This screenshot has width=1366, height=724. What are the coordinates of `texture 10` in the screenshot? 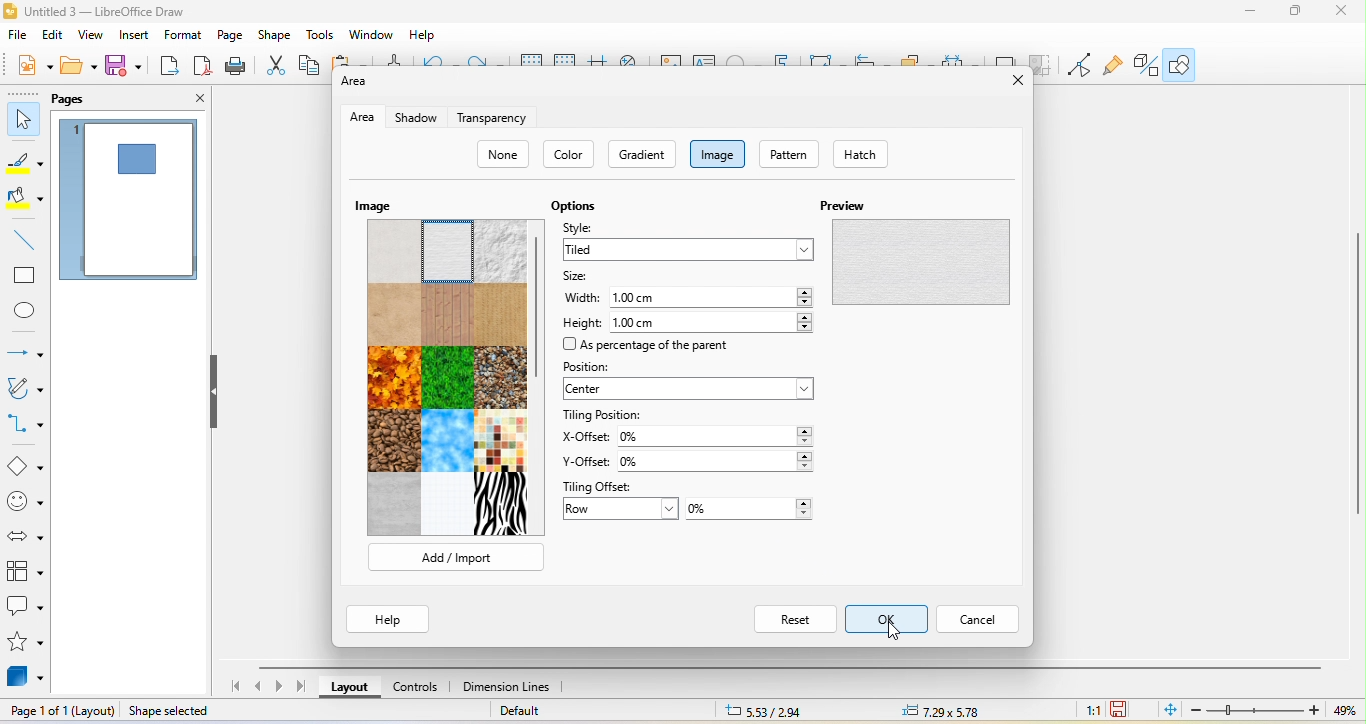 It's located at (392, 441).